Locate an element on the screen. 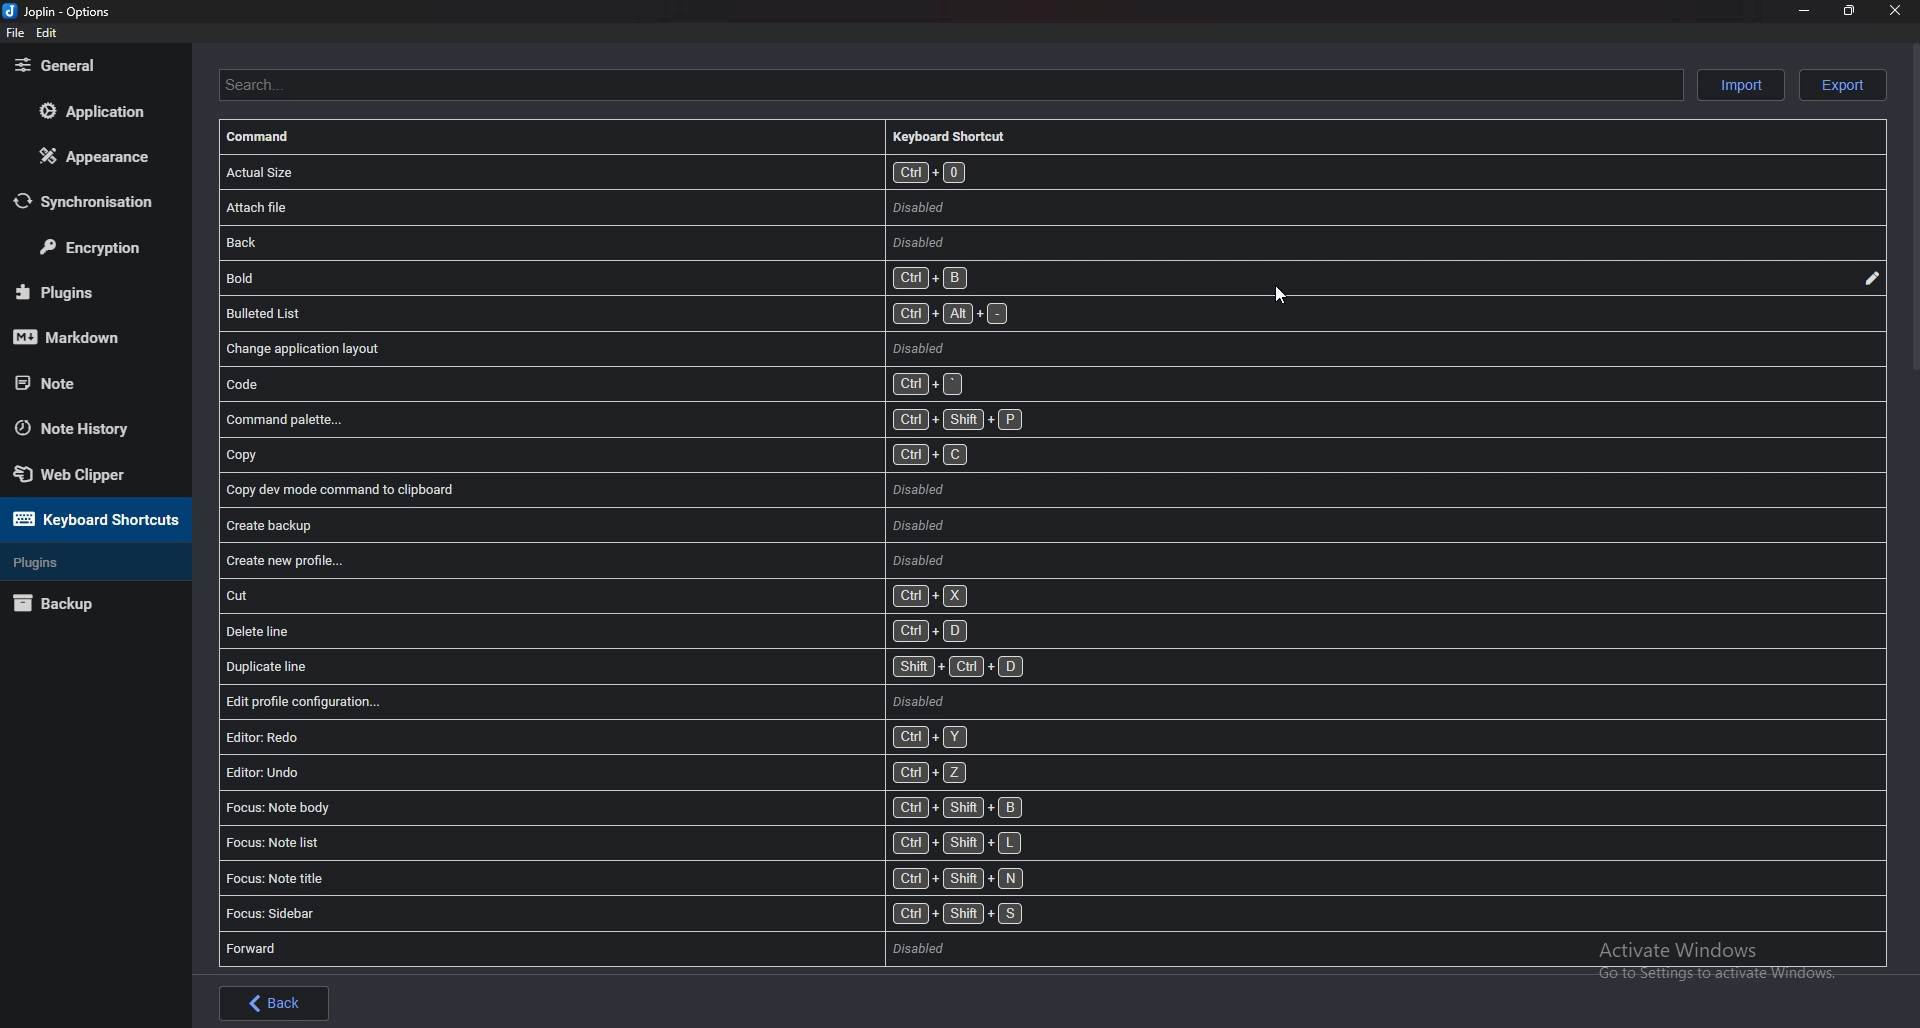  Focus sidebar is located at coordinates (628, 914).